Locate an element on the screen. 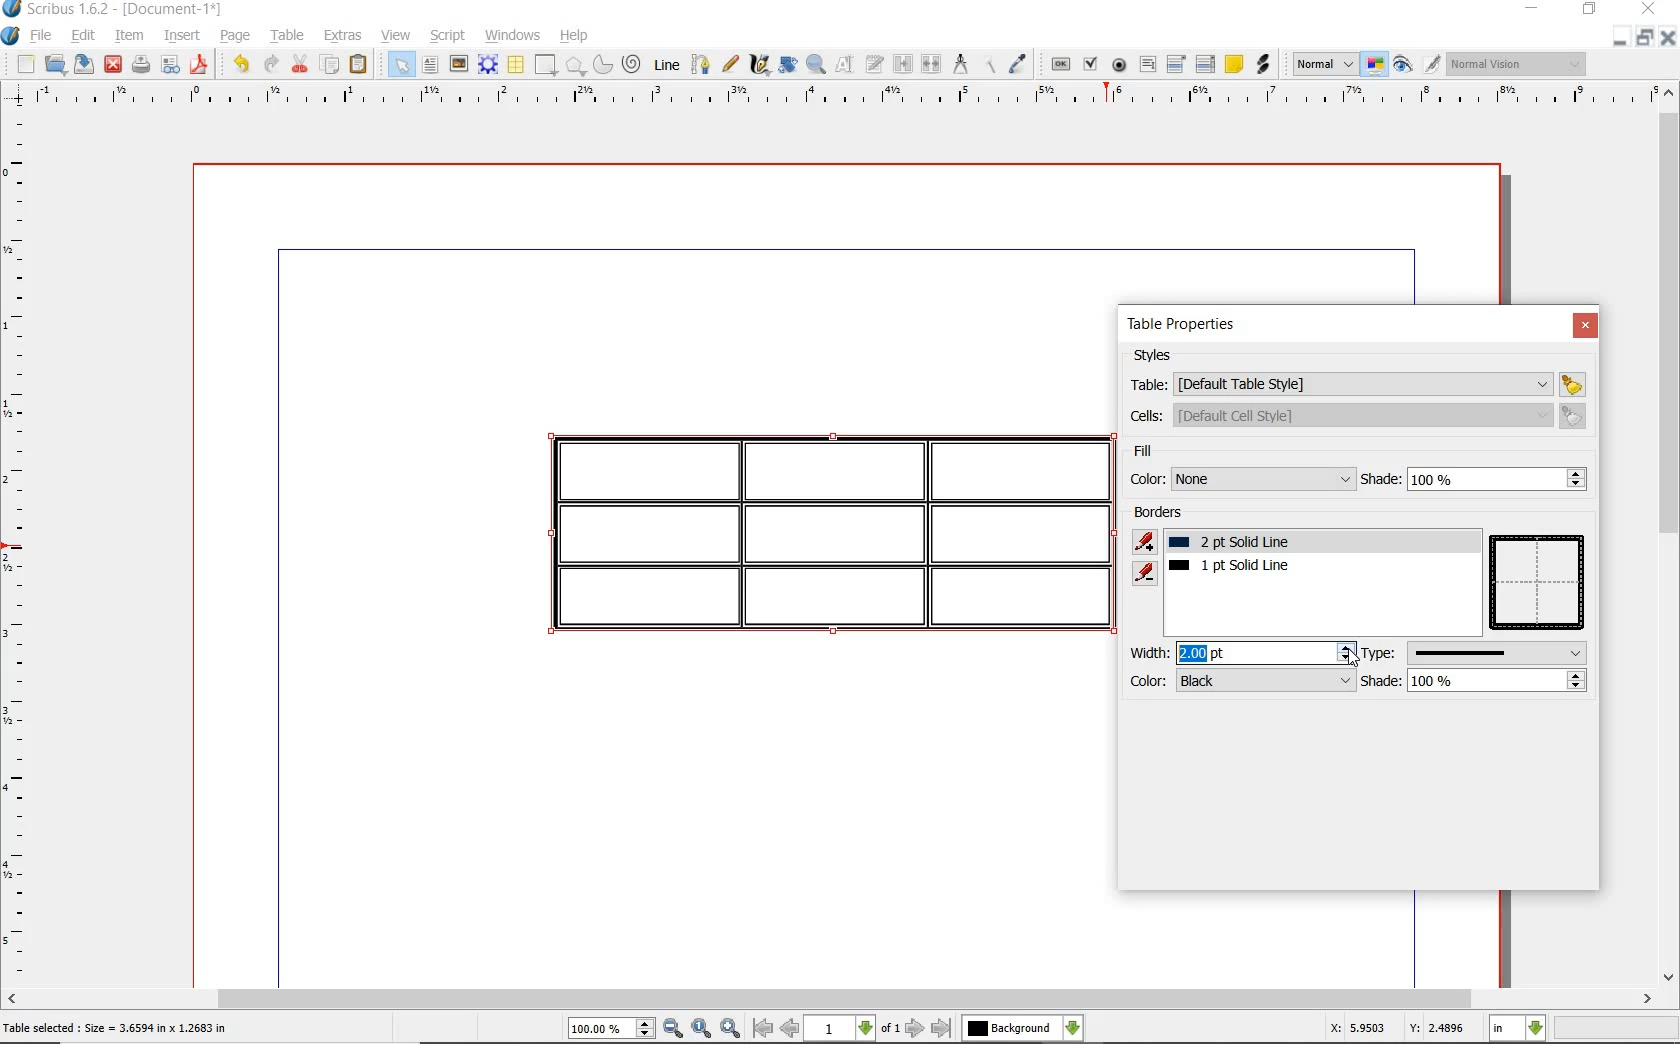  color is located at coordinates (1239, 479).